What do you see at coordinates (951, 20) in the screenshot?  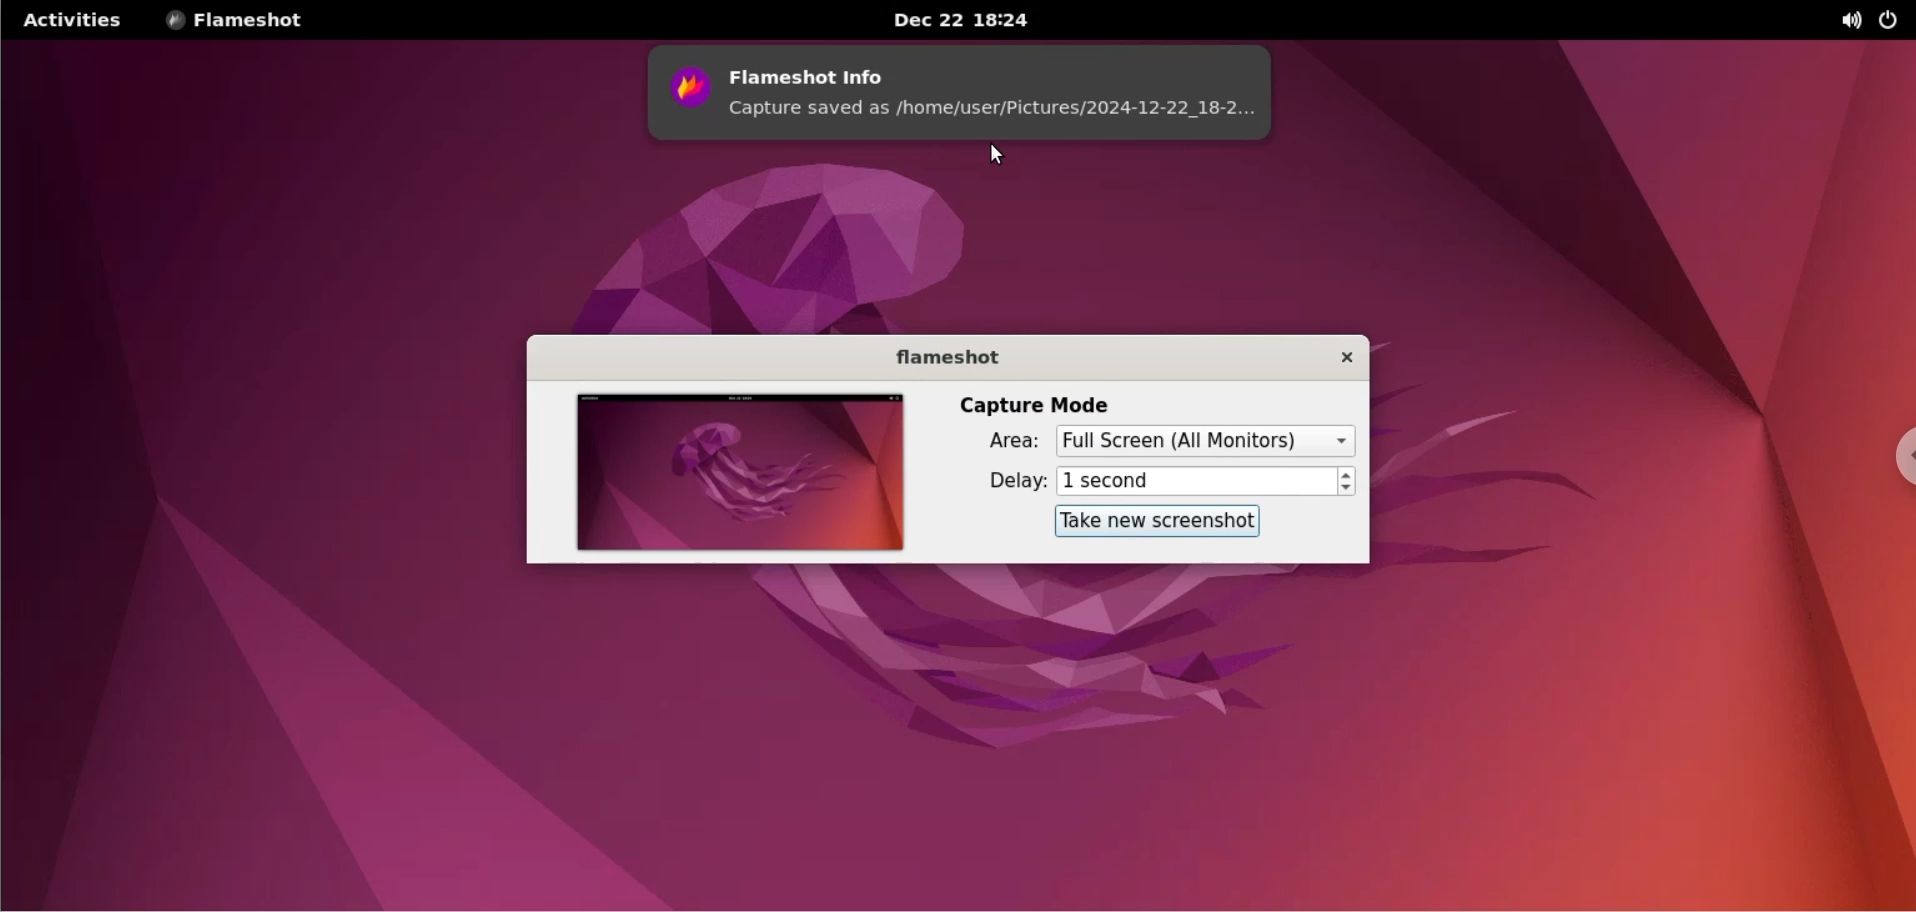 I see `Dec 22 18:24` at bounding box center [951, 20].